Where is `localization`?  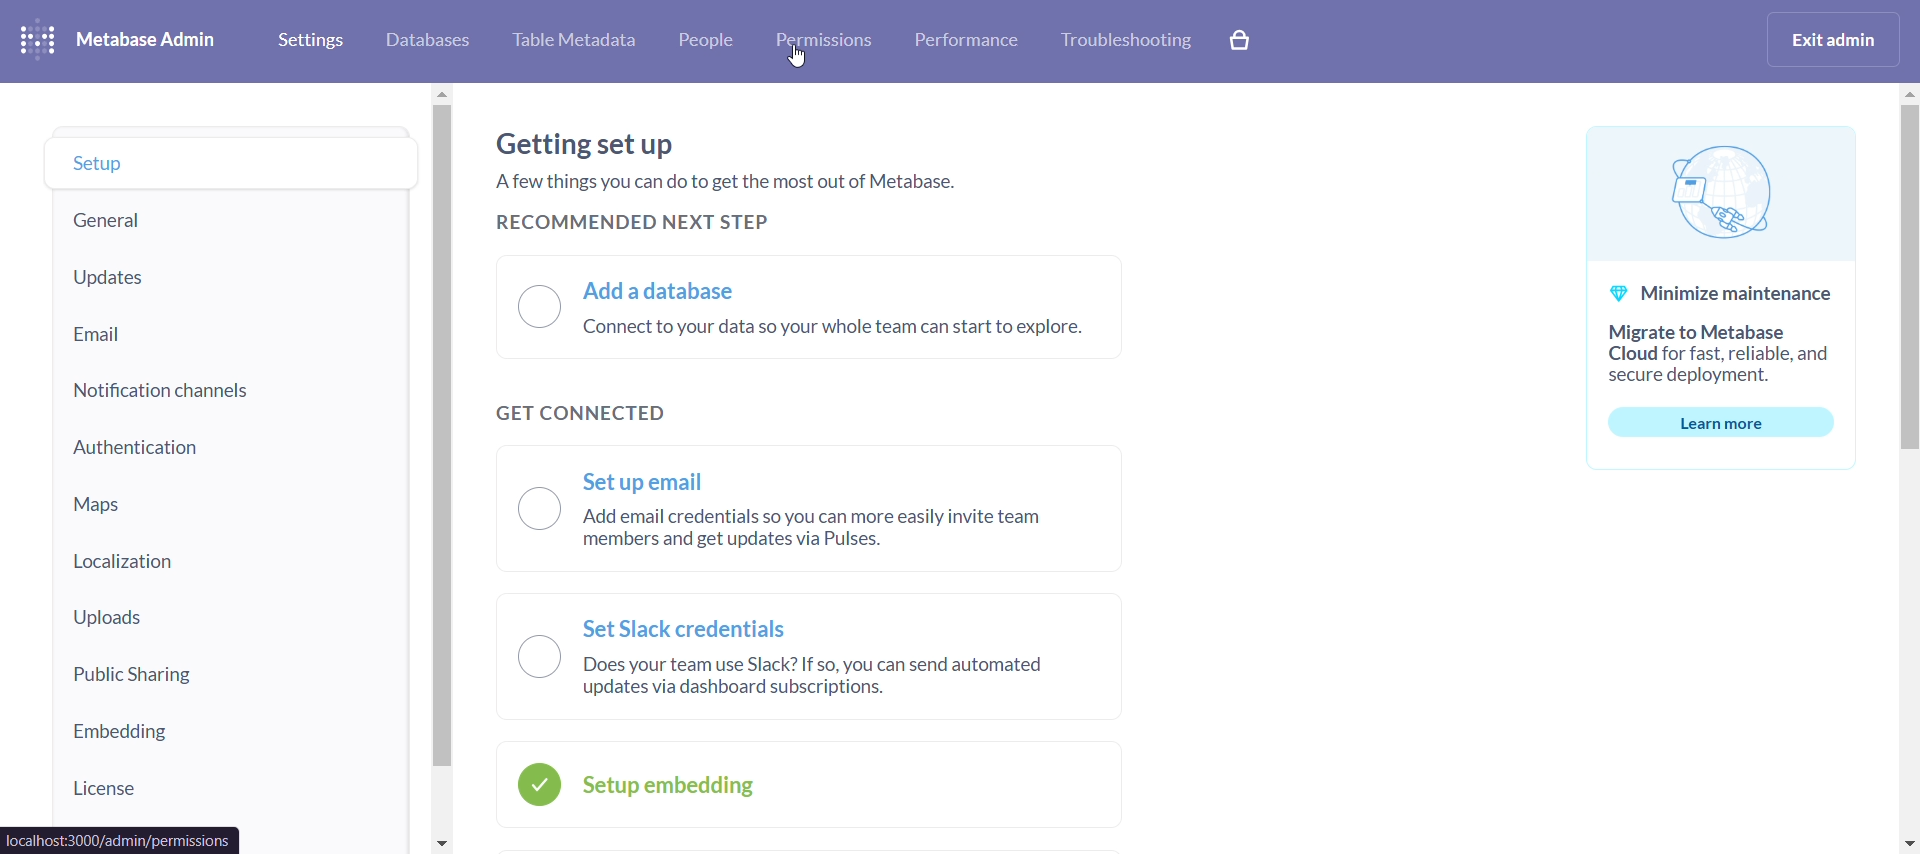
localization is located at coordinates (229, 558).